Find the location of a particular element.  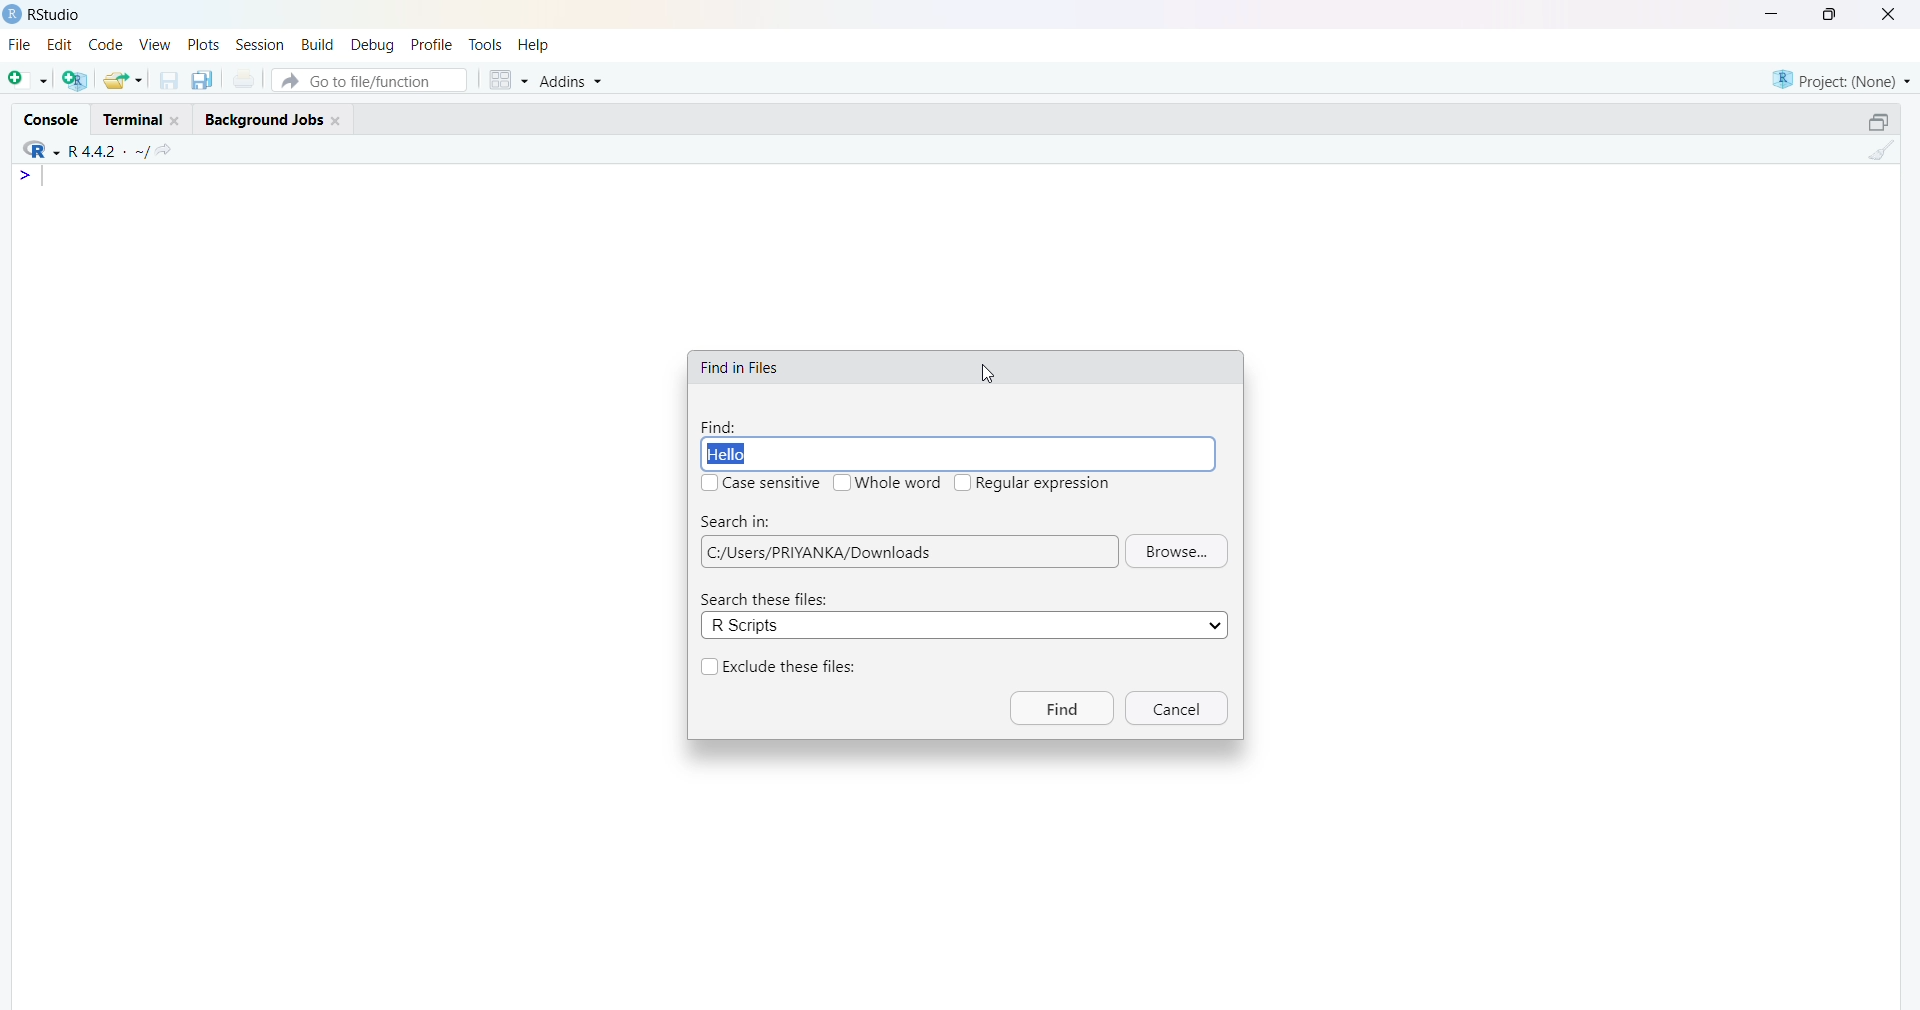

debug is located at coordinates (375, 45).